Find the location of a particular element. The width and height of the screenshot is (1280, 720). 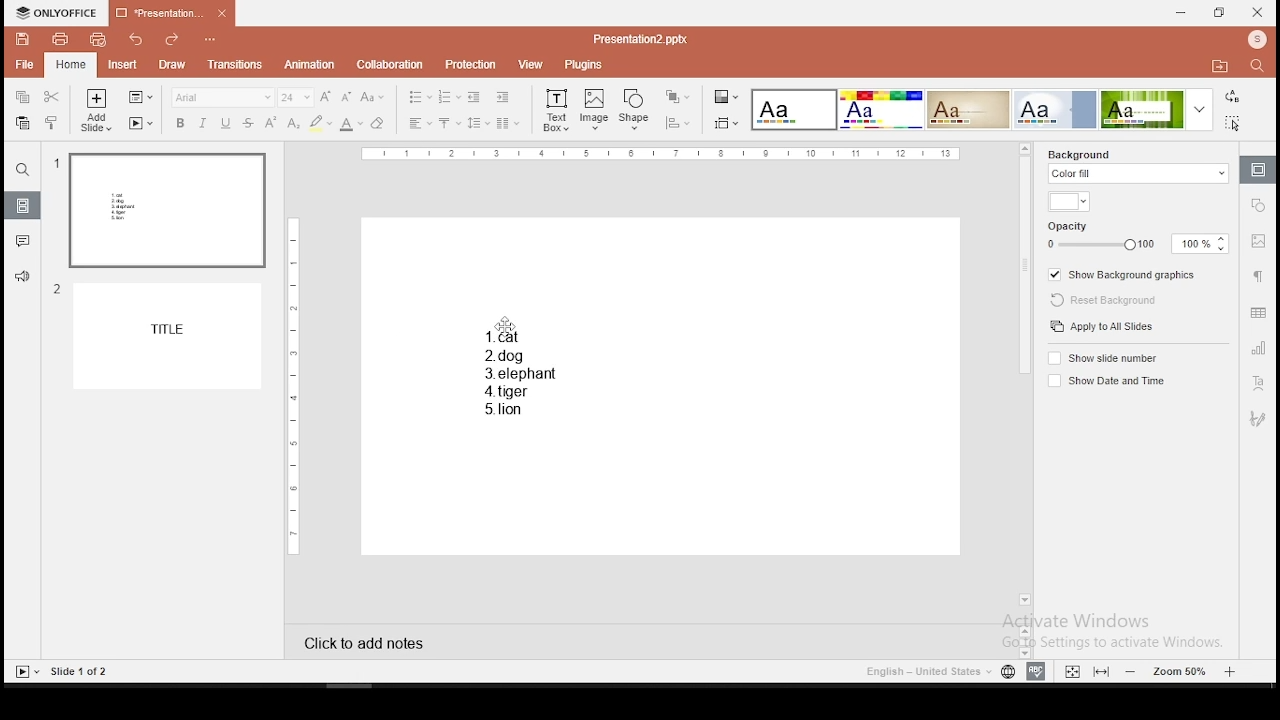

arrange objects is located at coordinates (677, 98).